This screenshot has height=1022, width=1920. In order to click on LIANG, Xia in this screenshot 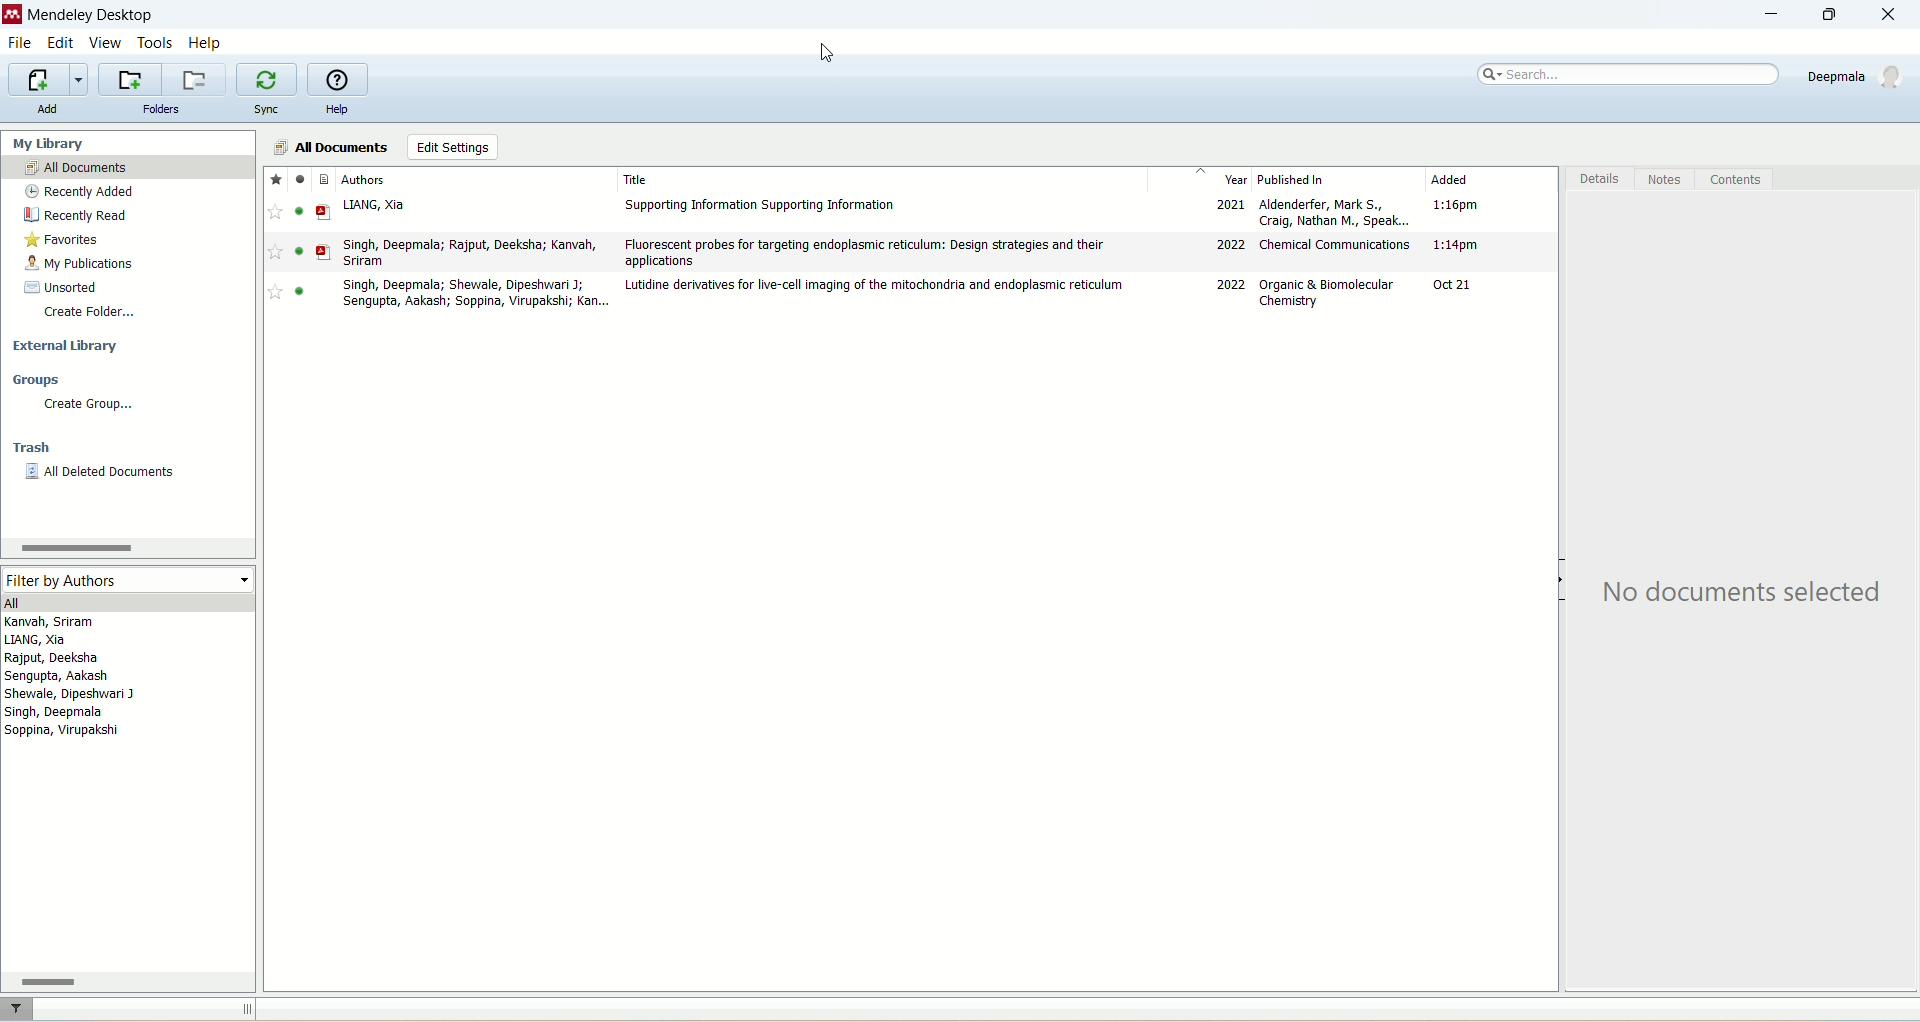, I will do `click(383, 204)`.